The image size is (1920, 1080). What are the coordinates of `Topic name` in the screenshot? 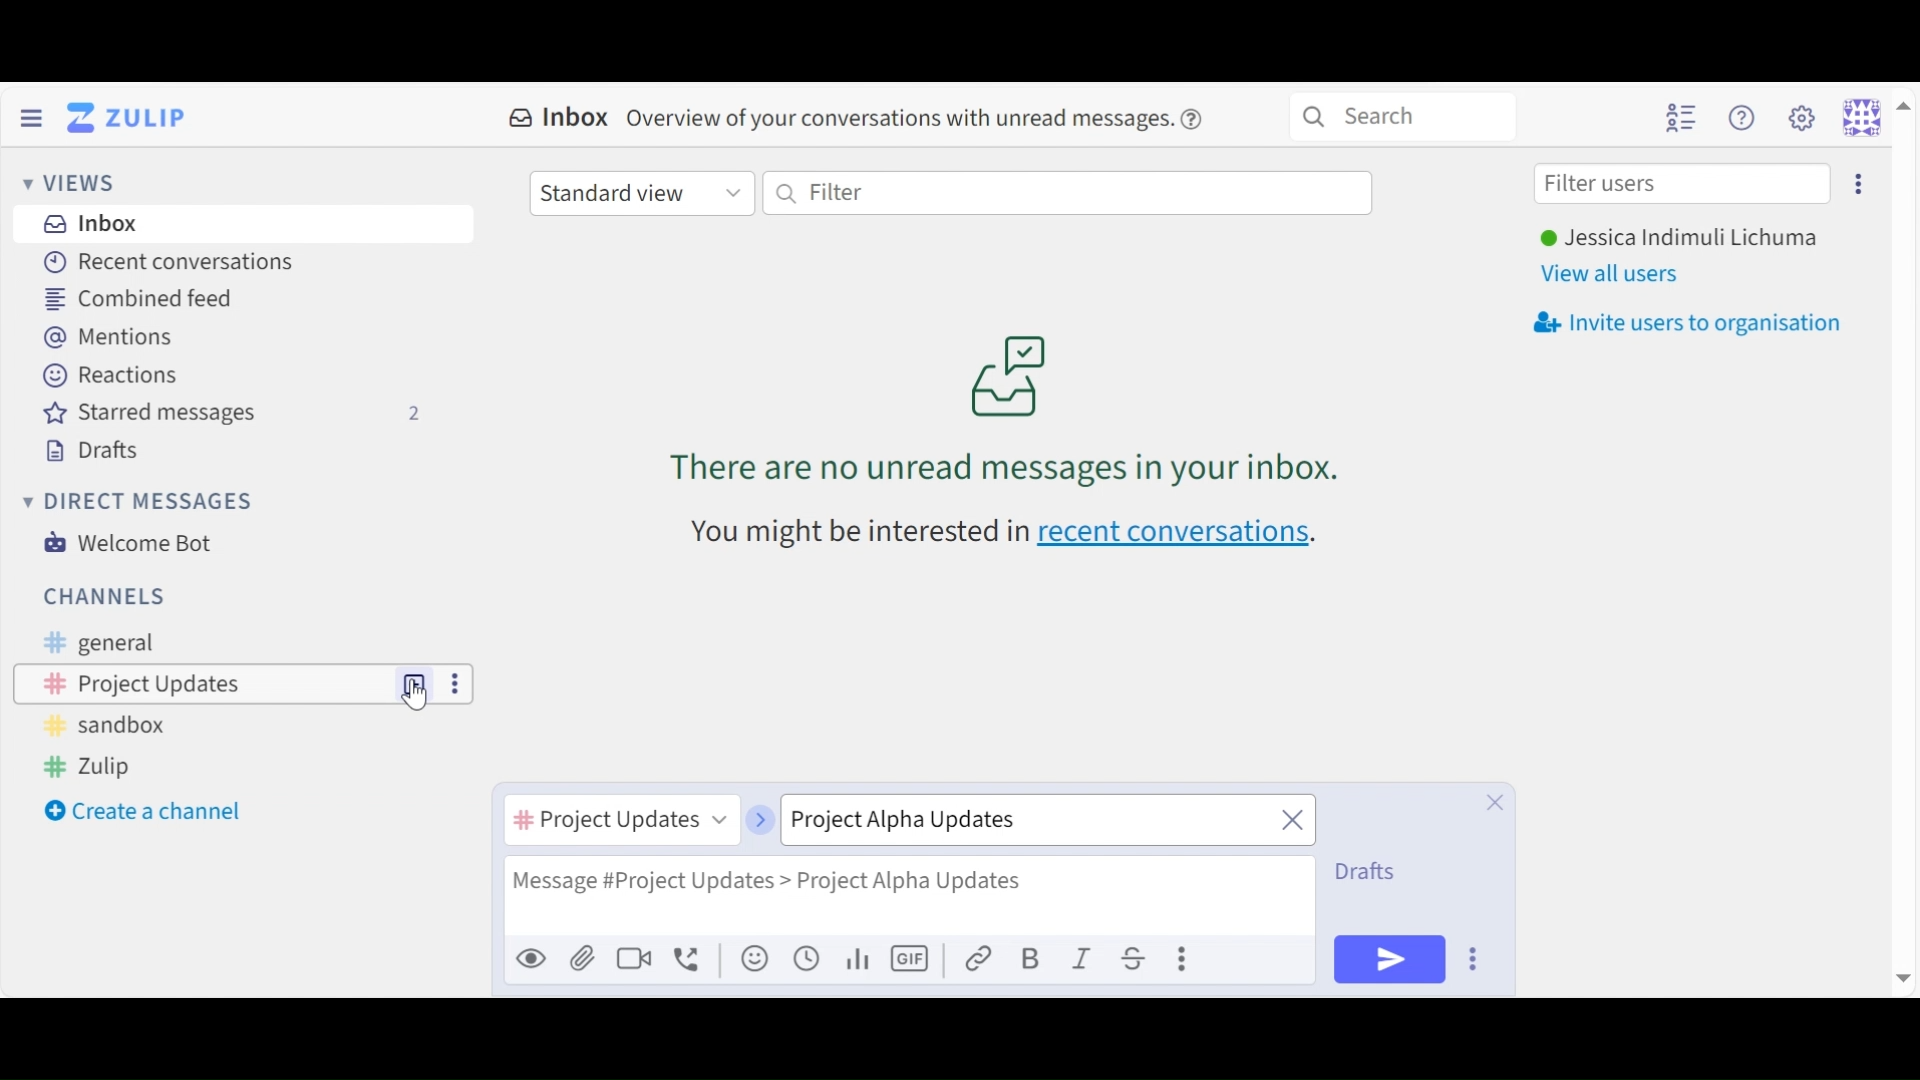 It's located at (1010, 822).